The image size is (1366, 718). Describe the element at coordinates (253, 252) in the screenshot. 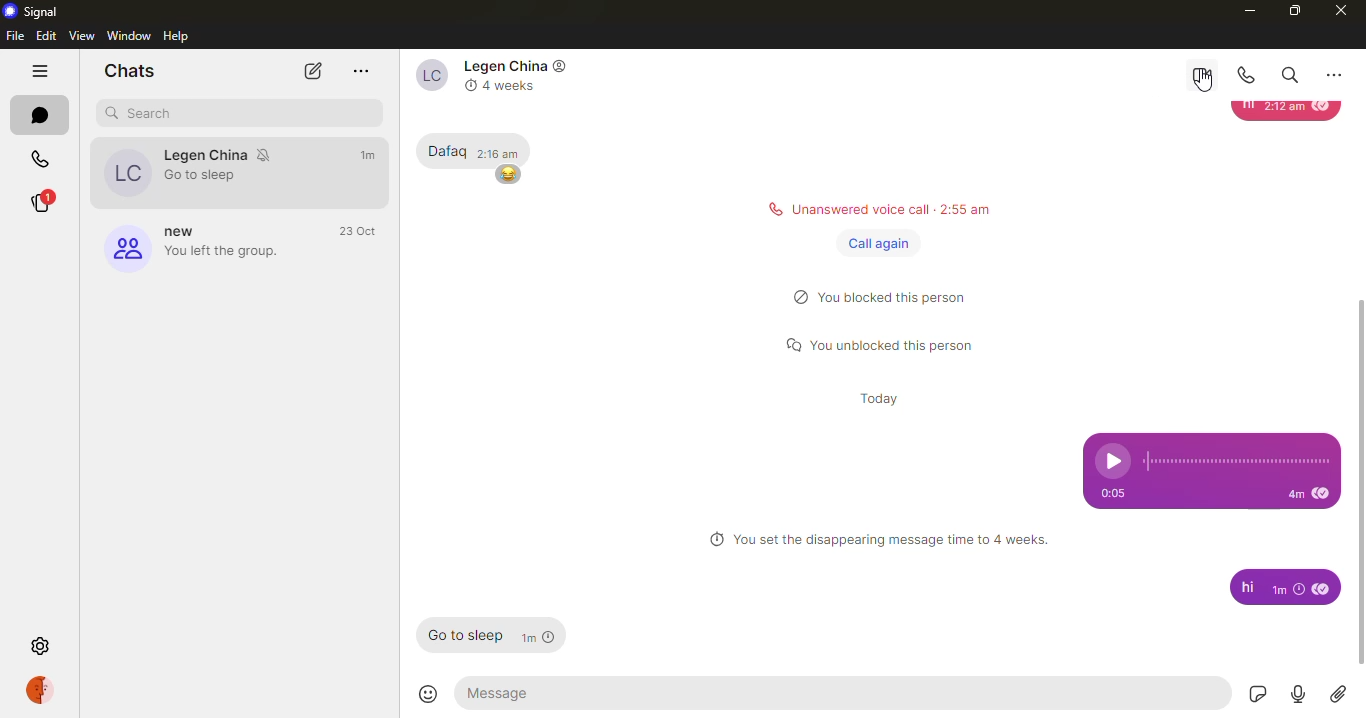

I see `you left the group.` at that location.